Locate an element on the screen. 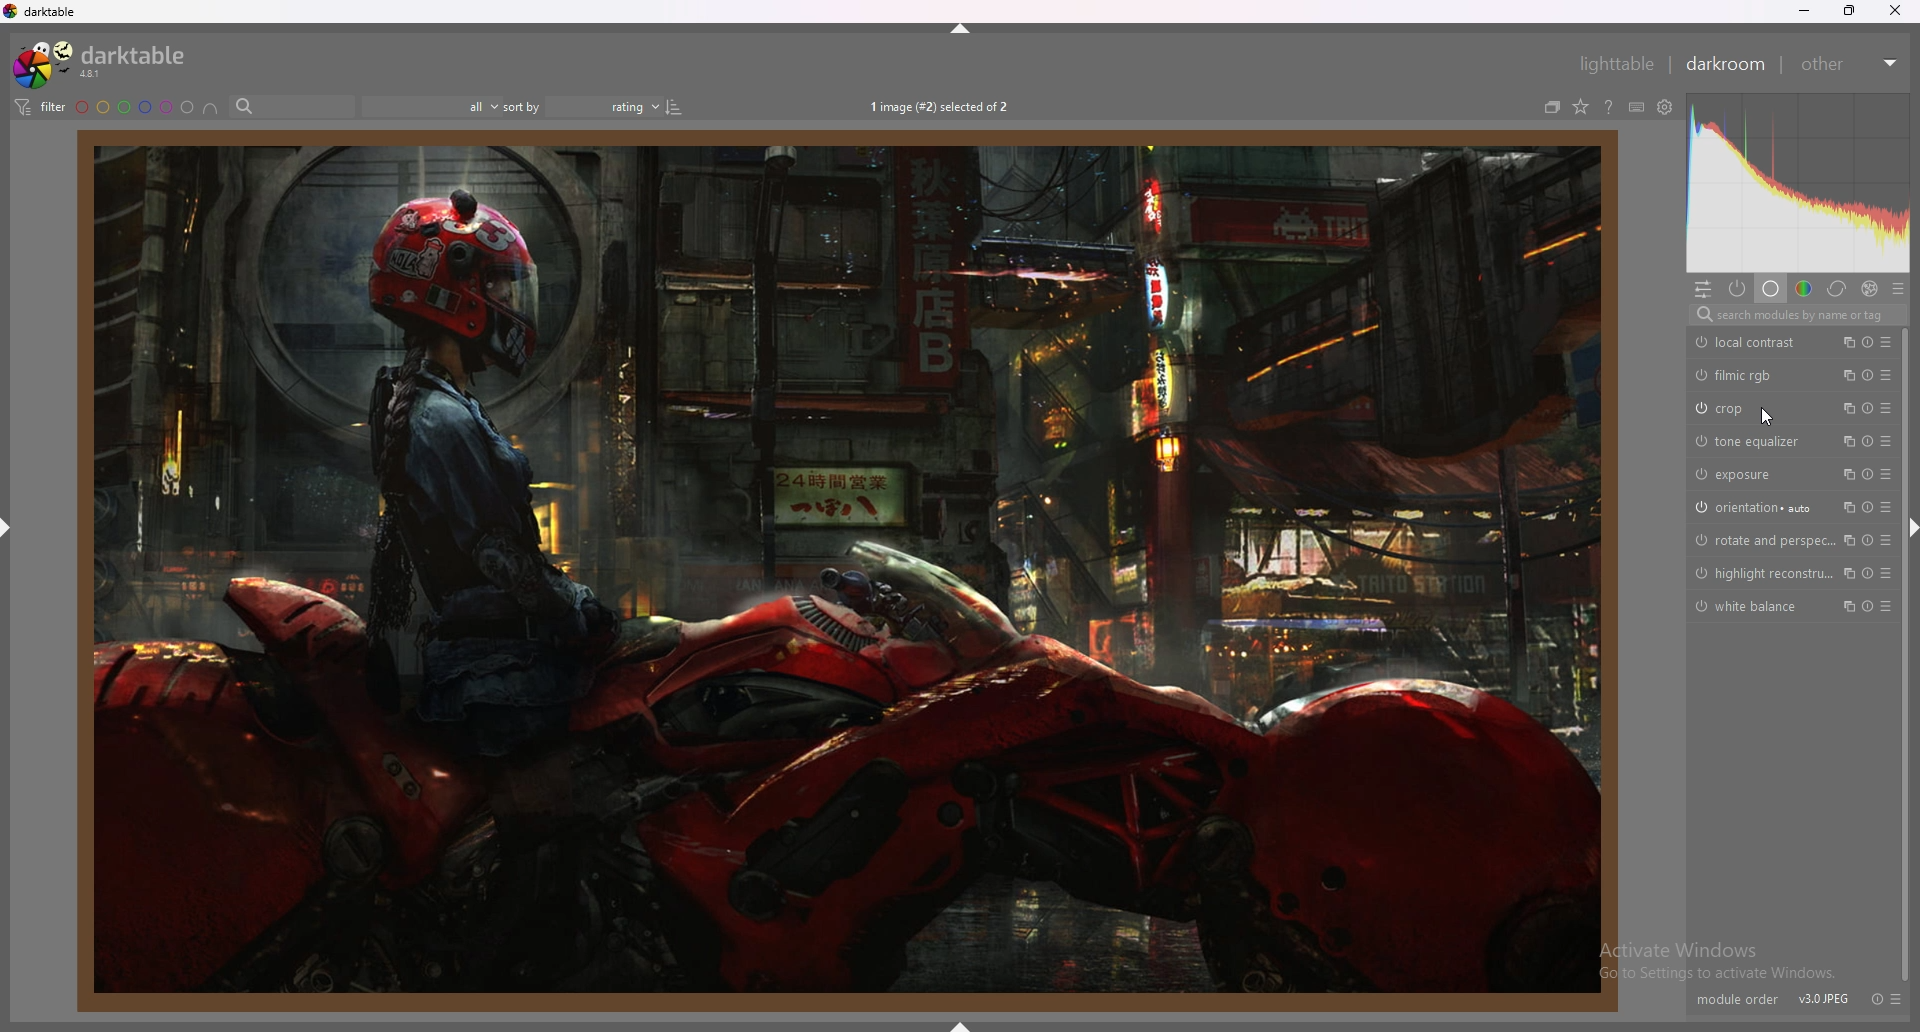  multiple instances action is located at coordinates (1844, 507).